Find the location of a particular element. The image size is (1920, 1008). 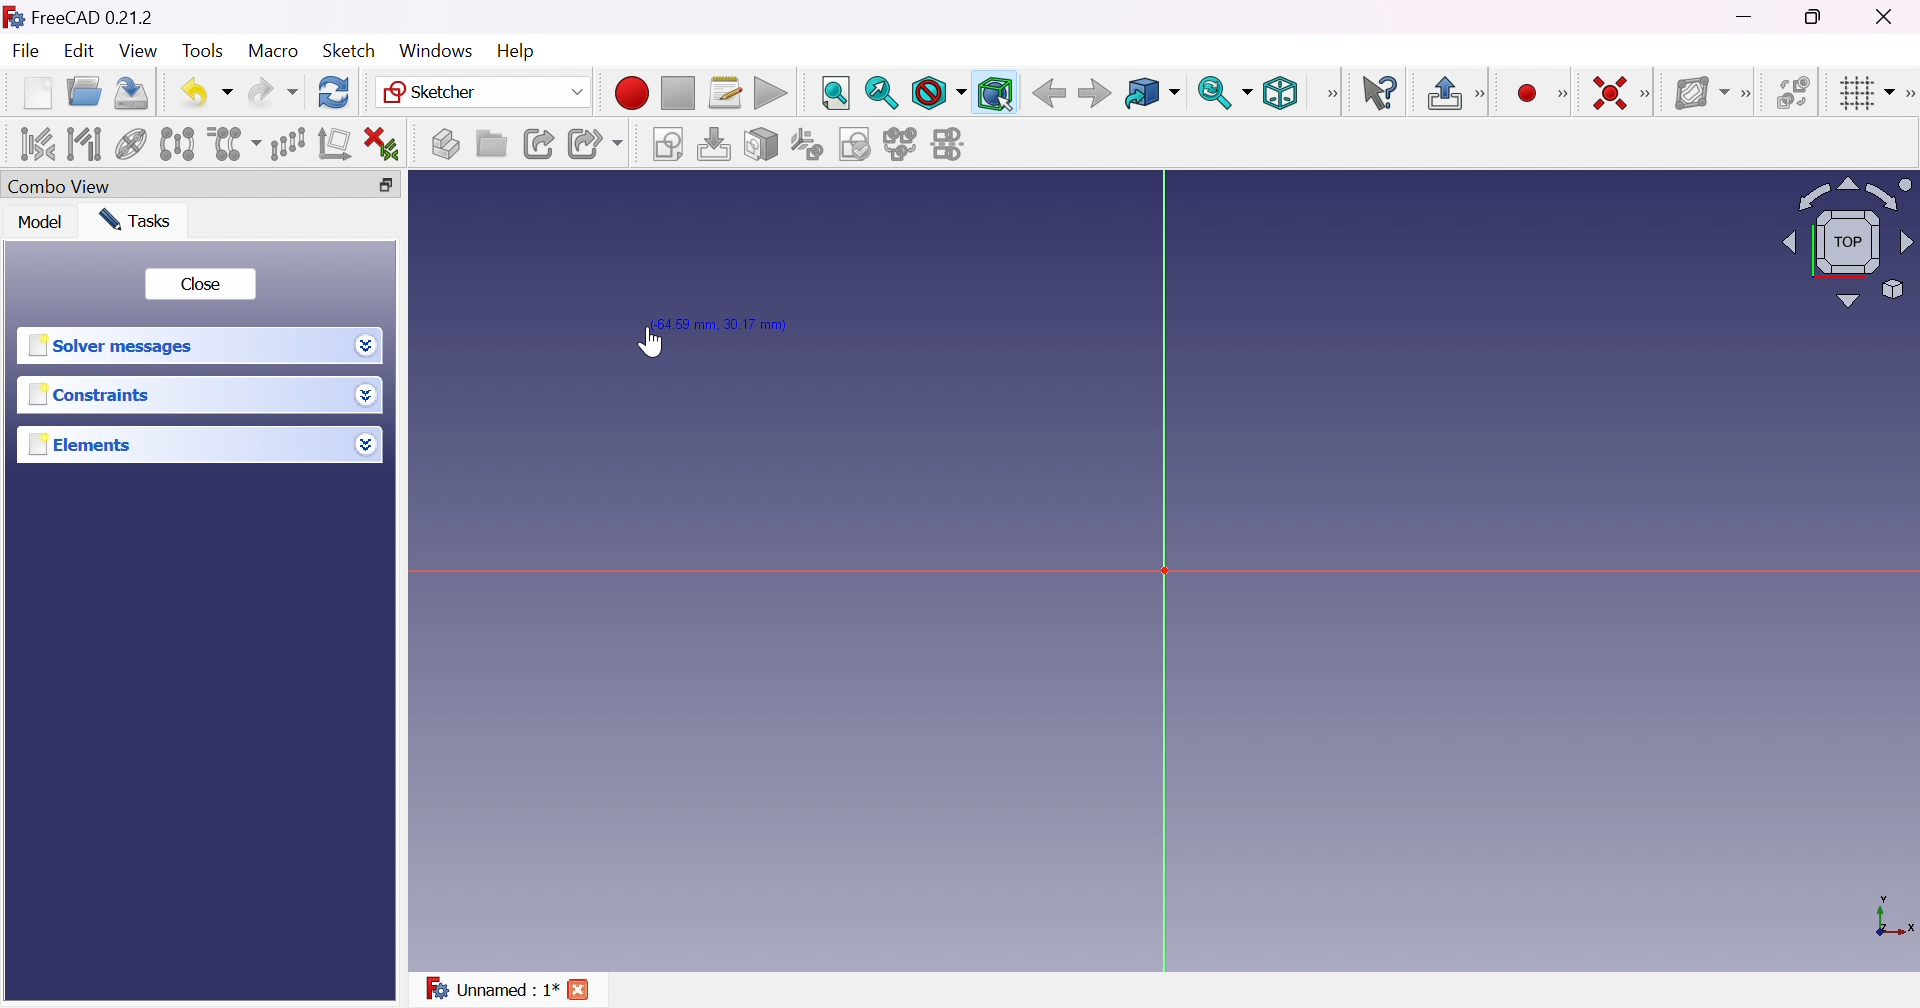

Restore down is located at coordinates (1817, 17).